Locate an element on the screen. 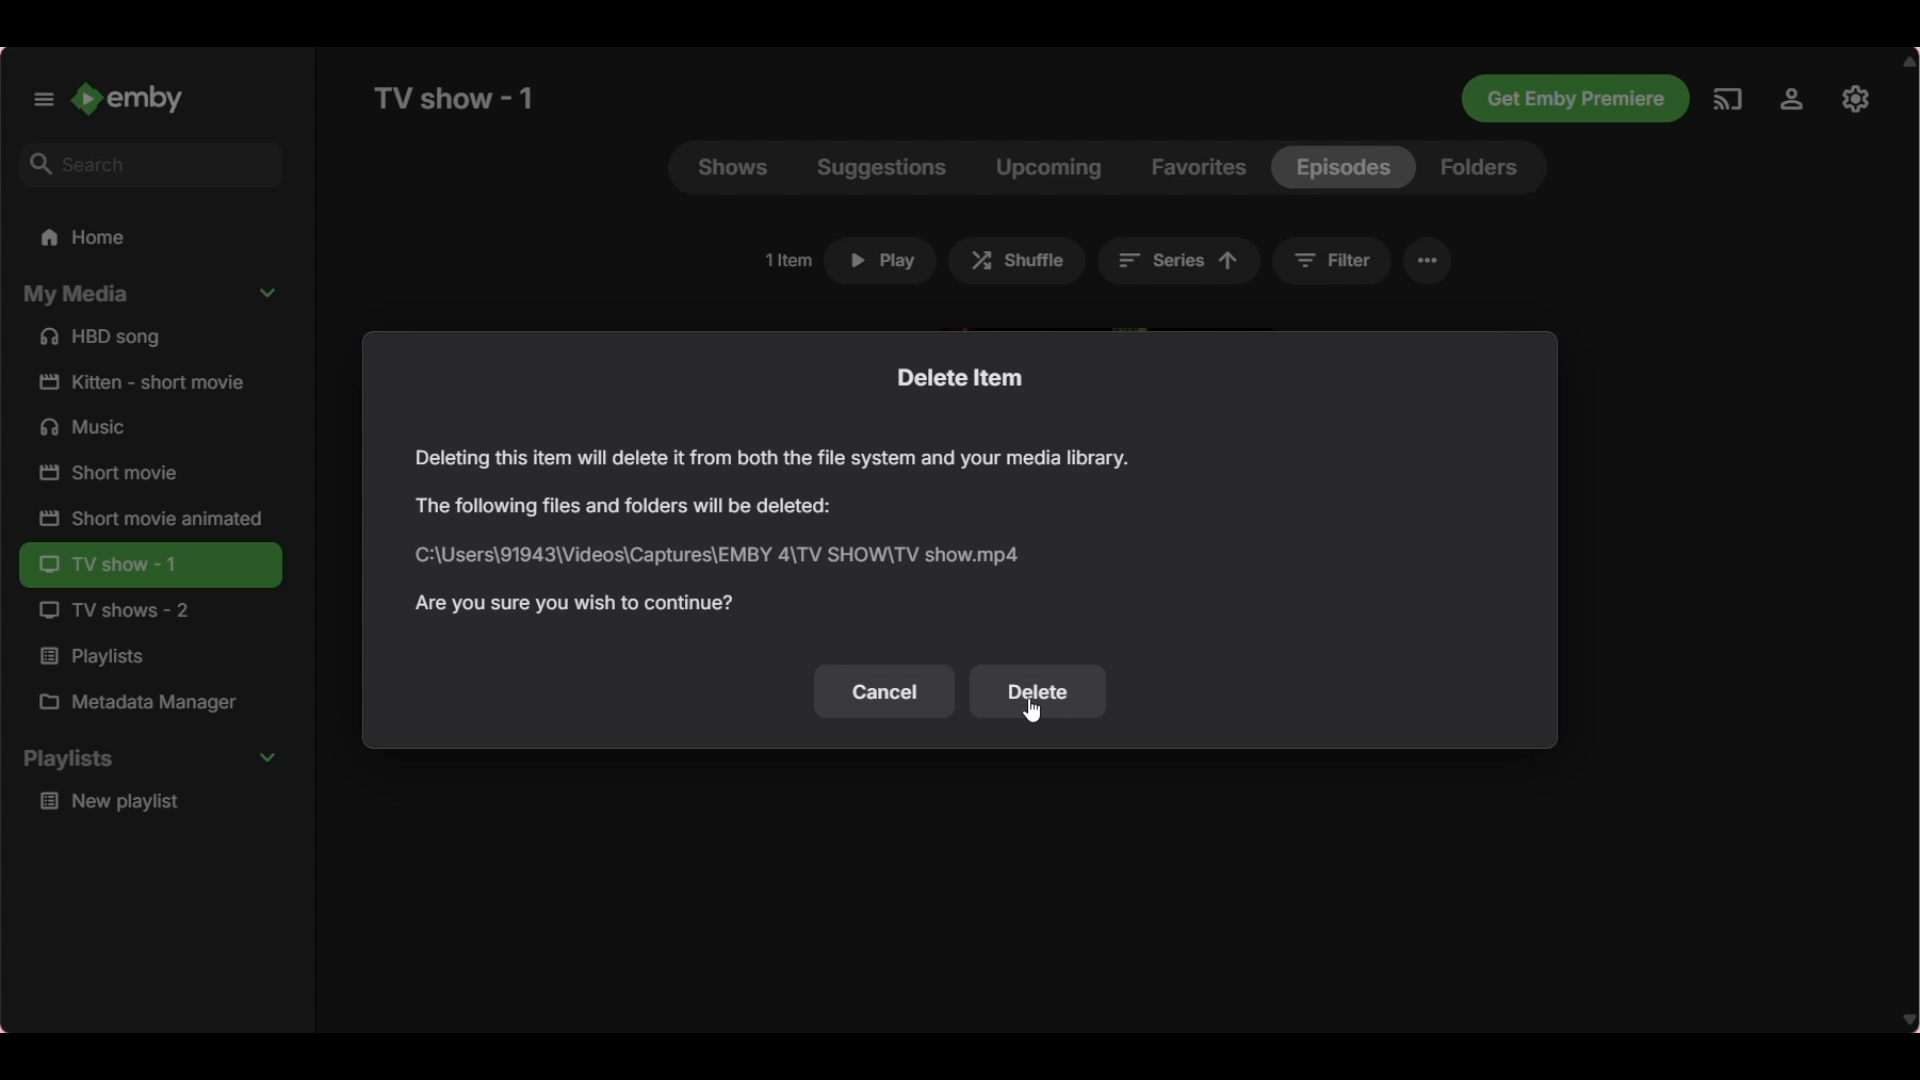 This screenshot has height=1080, width=1920. Current sorting changed is located at coordinates (1180, 260).